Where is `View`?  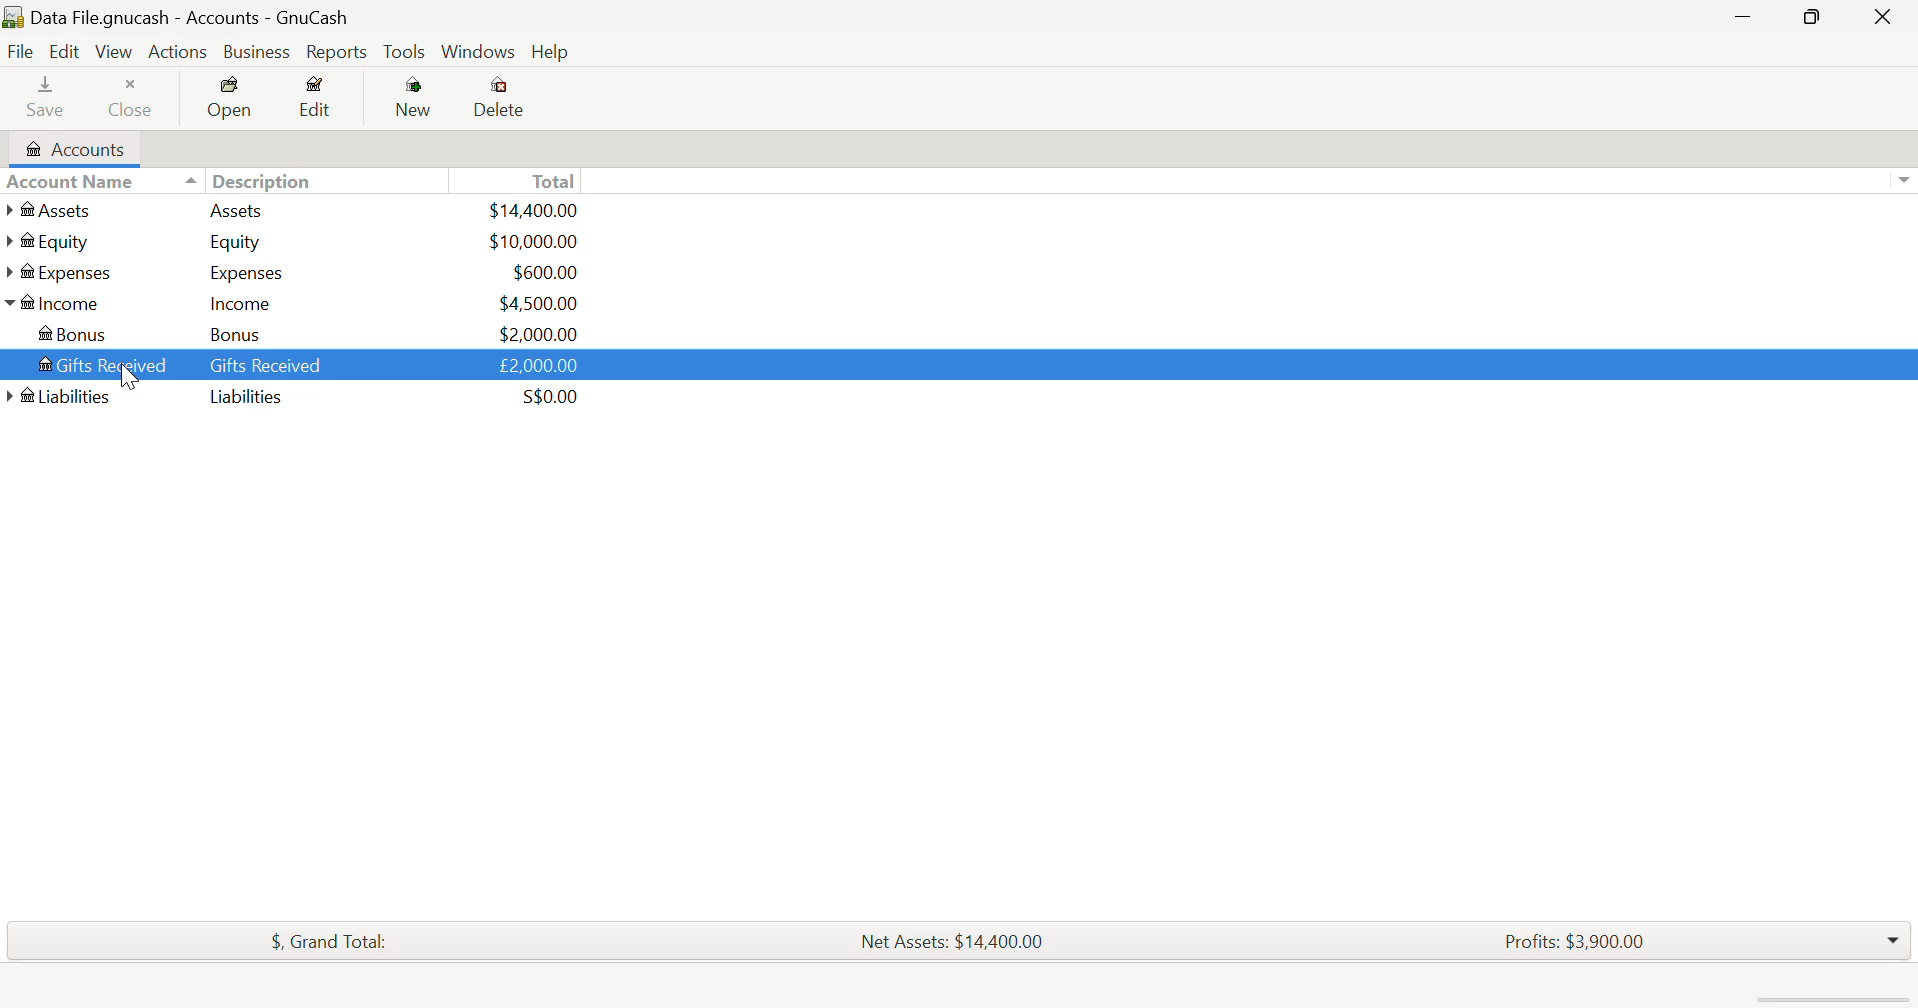
View is located at coordinates (115, 50).